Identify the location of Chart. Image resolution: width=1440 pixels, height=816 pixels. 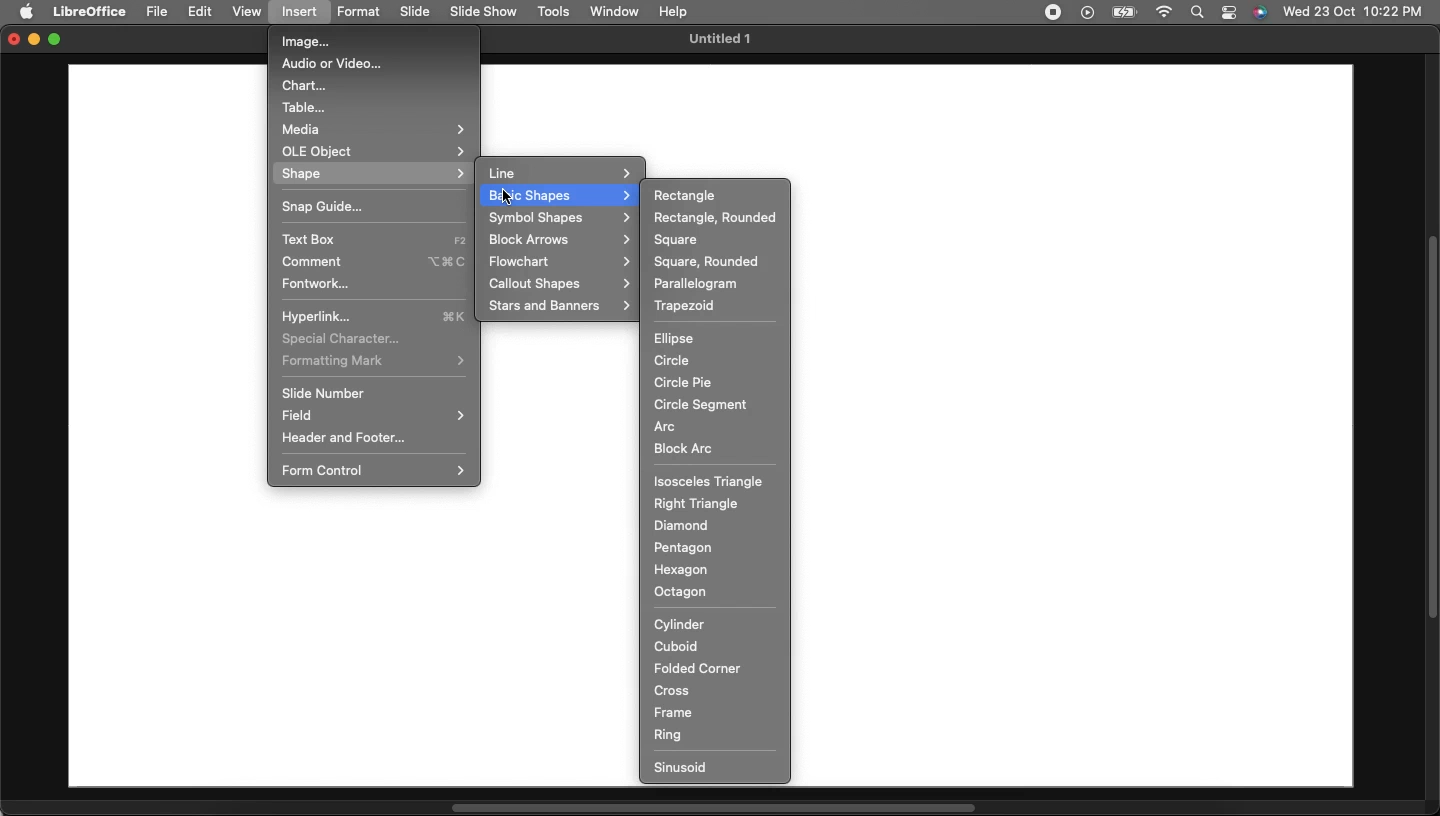
(303, 86).